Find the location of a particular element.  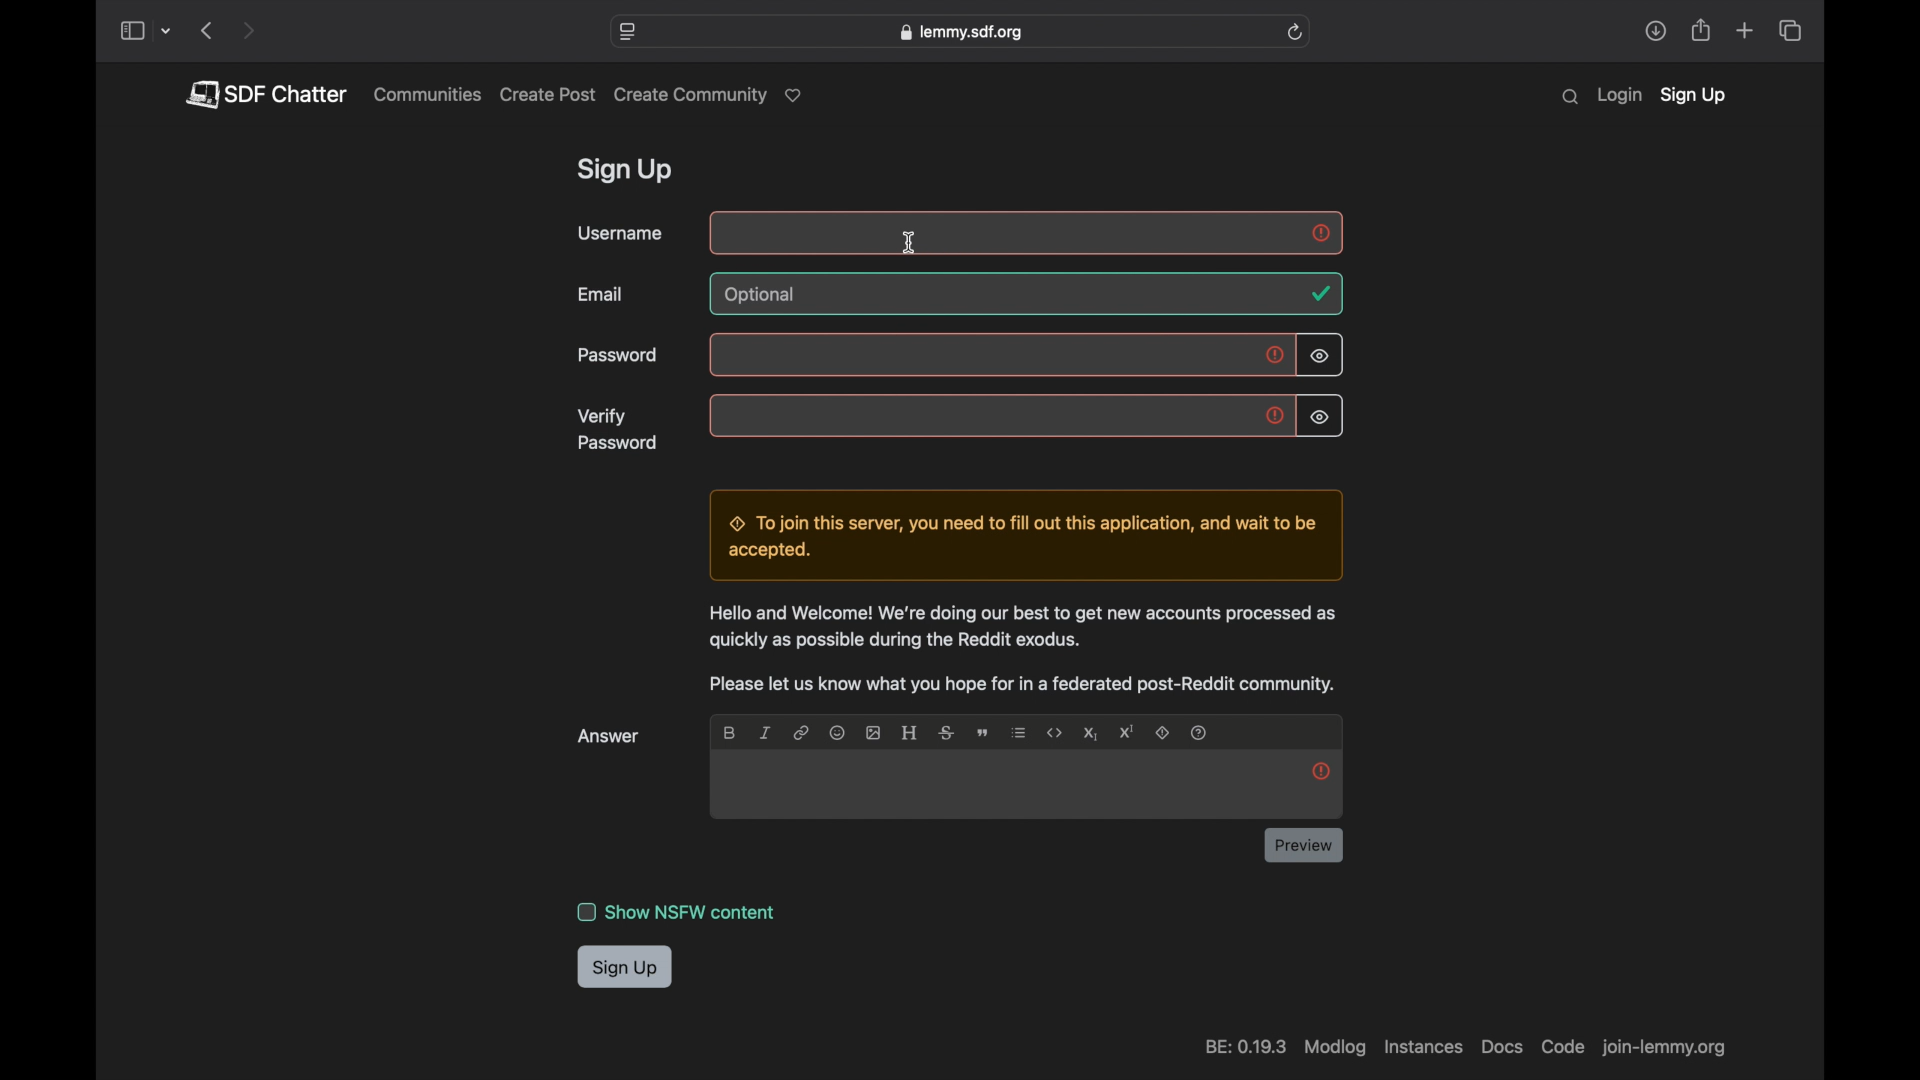

optional is located at coordinates (763, 295).